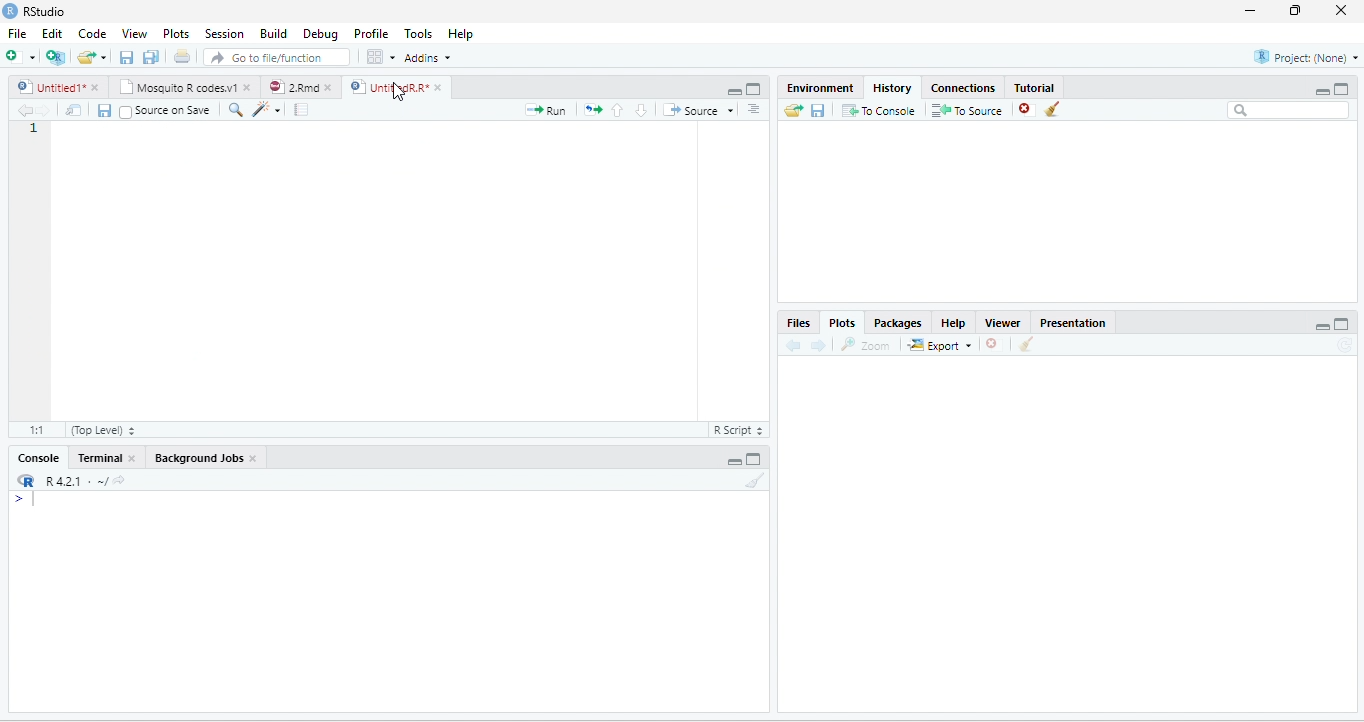  I want to click on Line number, so click(34, 129).